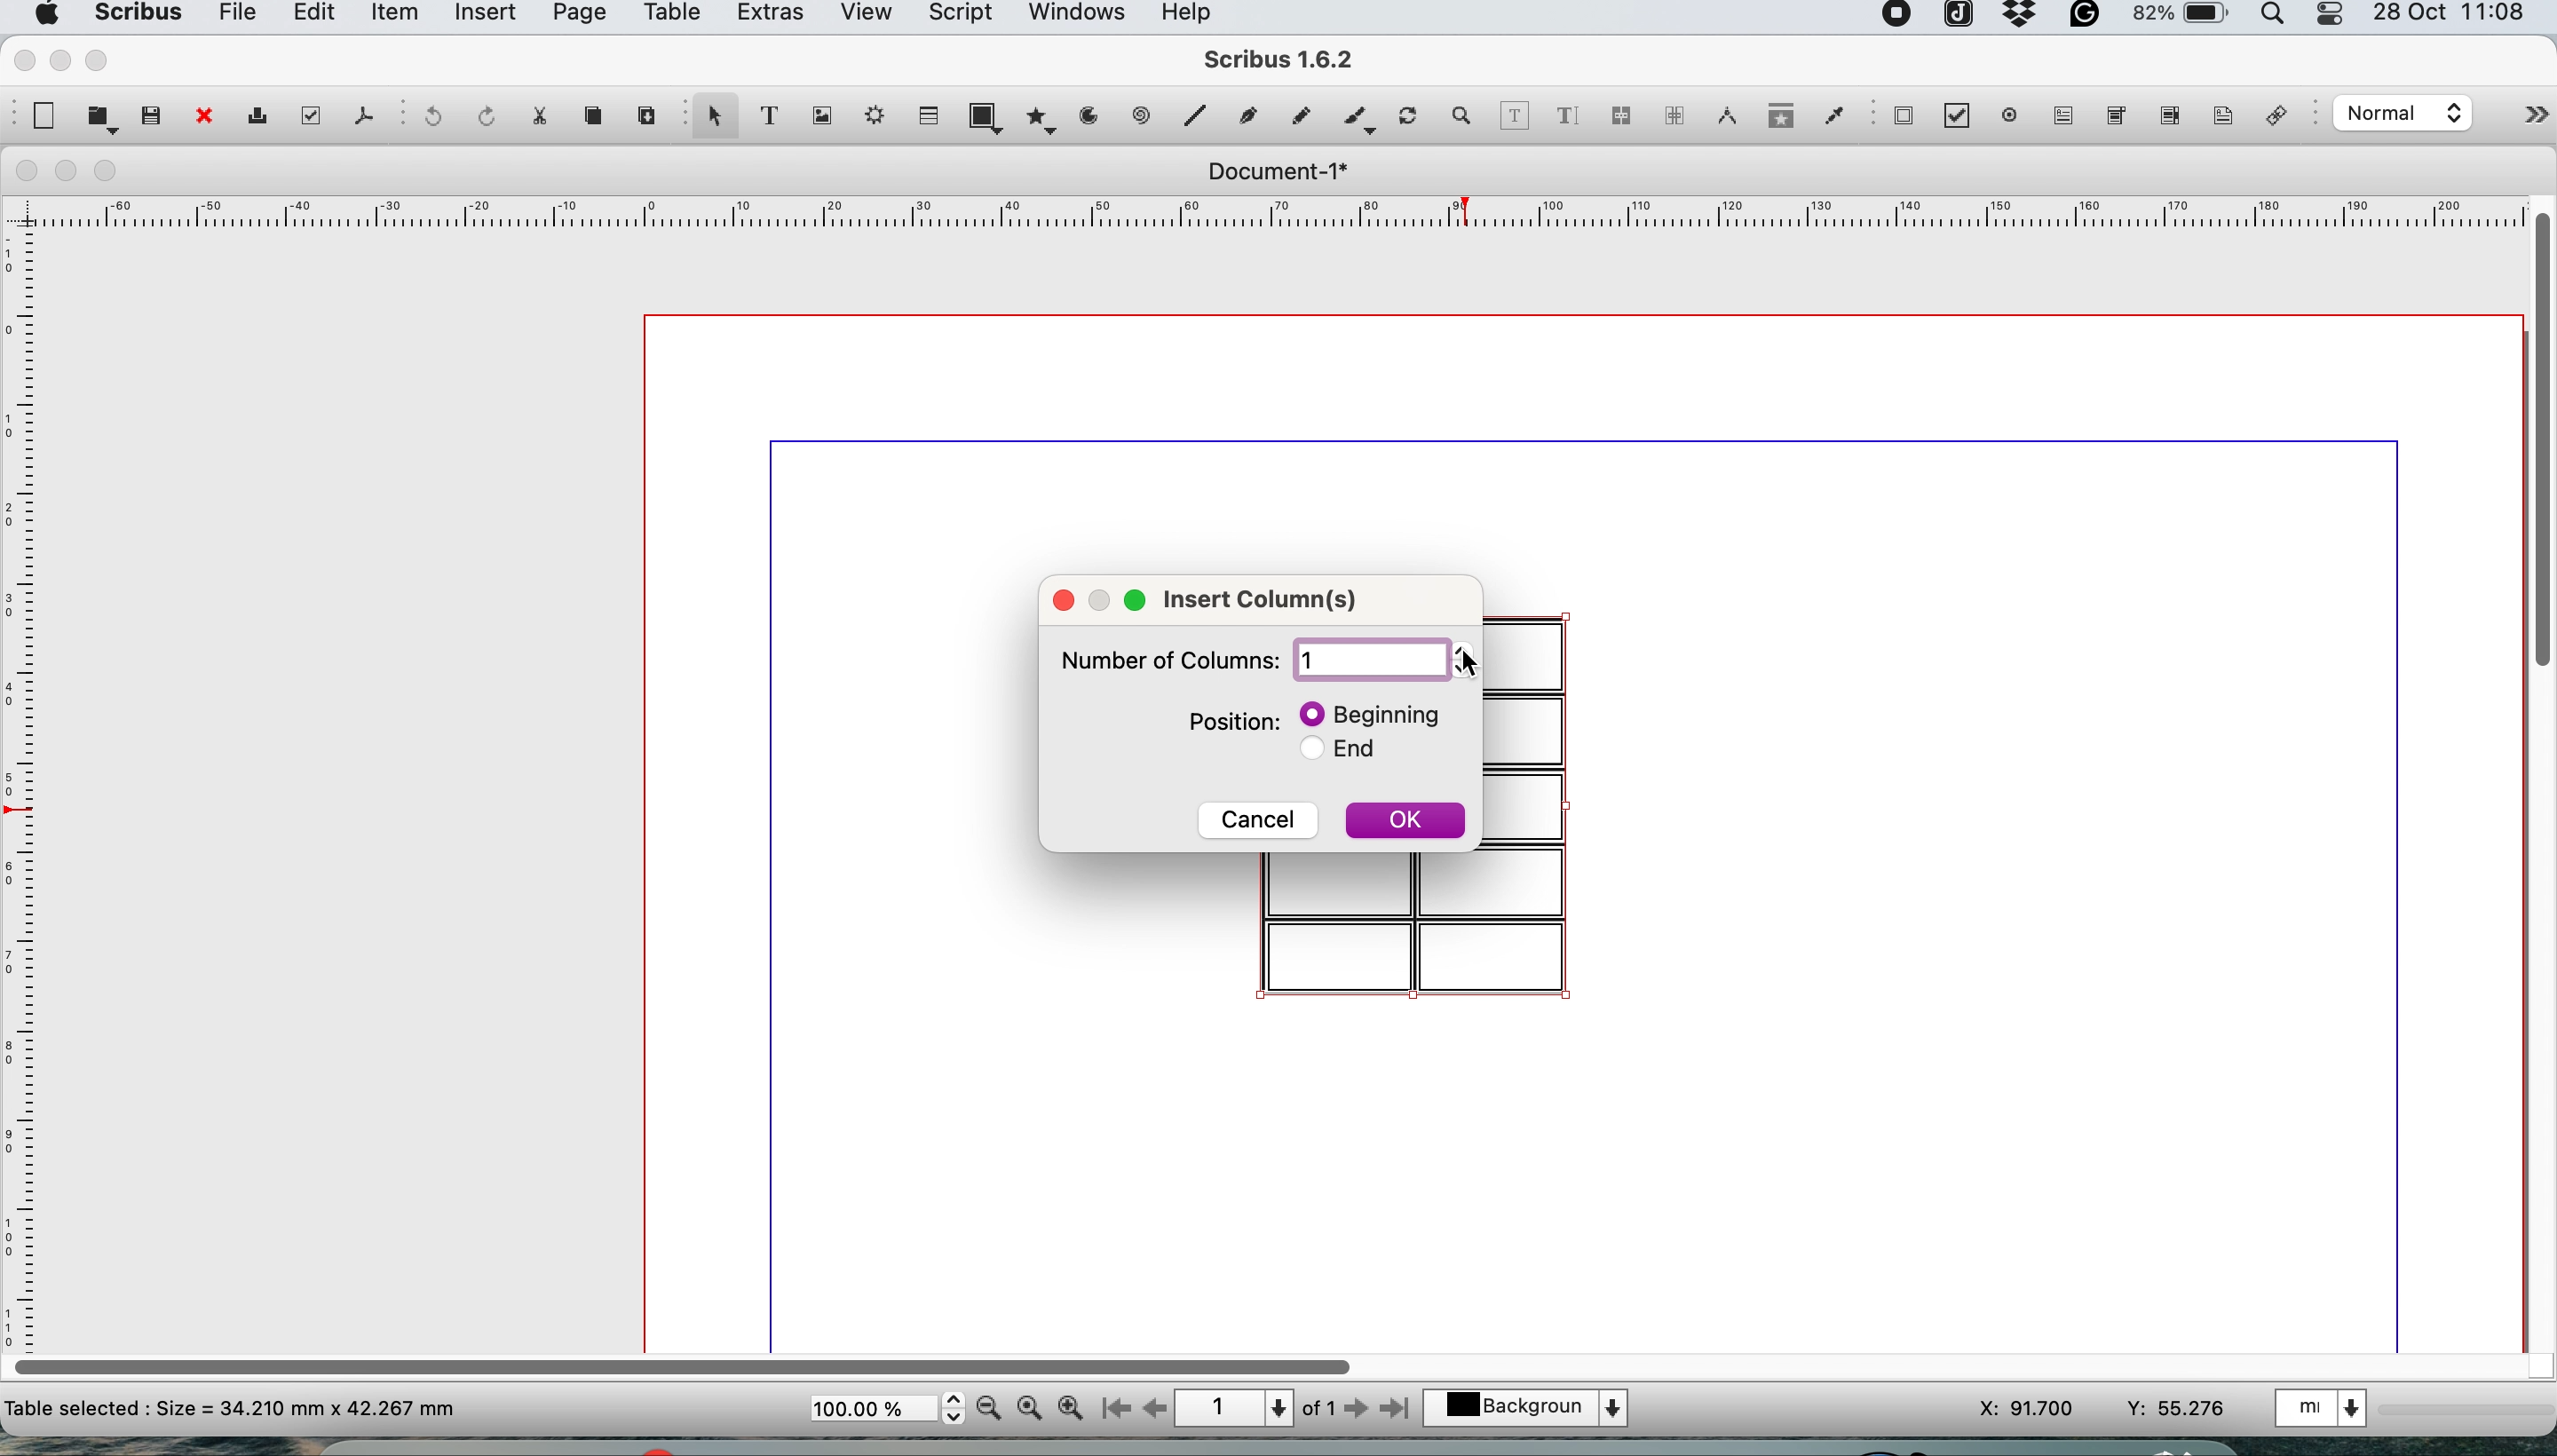  What do you see at coordinates (1104, 601) in the screenshot?
I see `resize` at bounding box center [1104, 601].